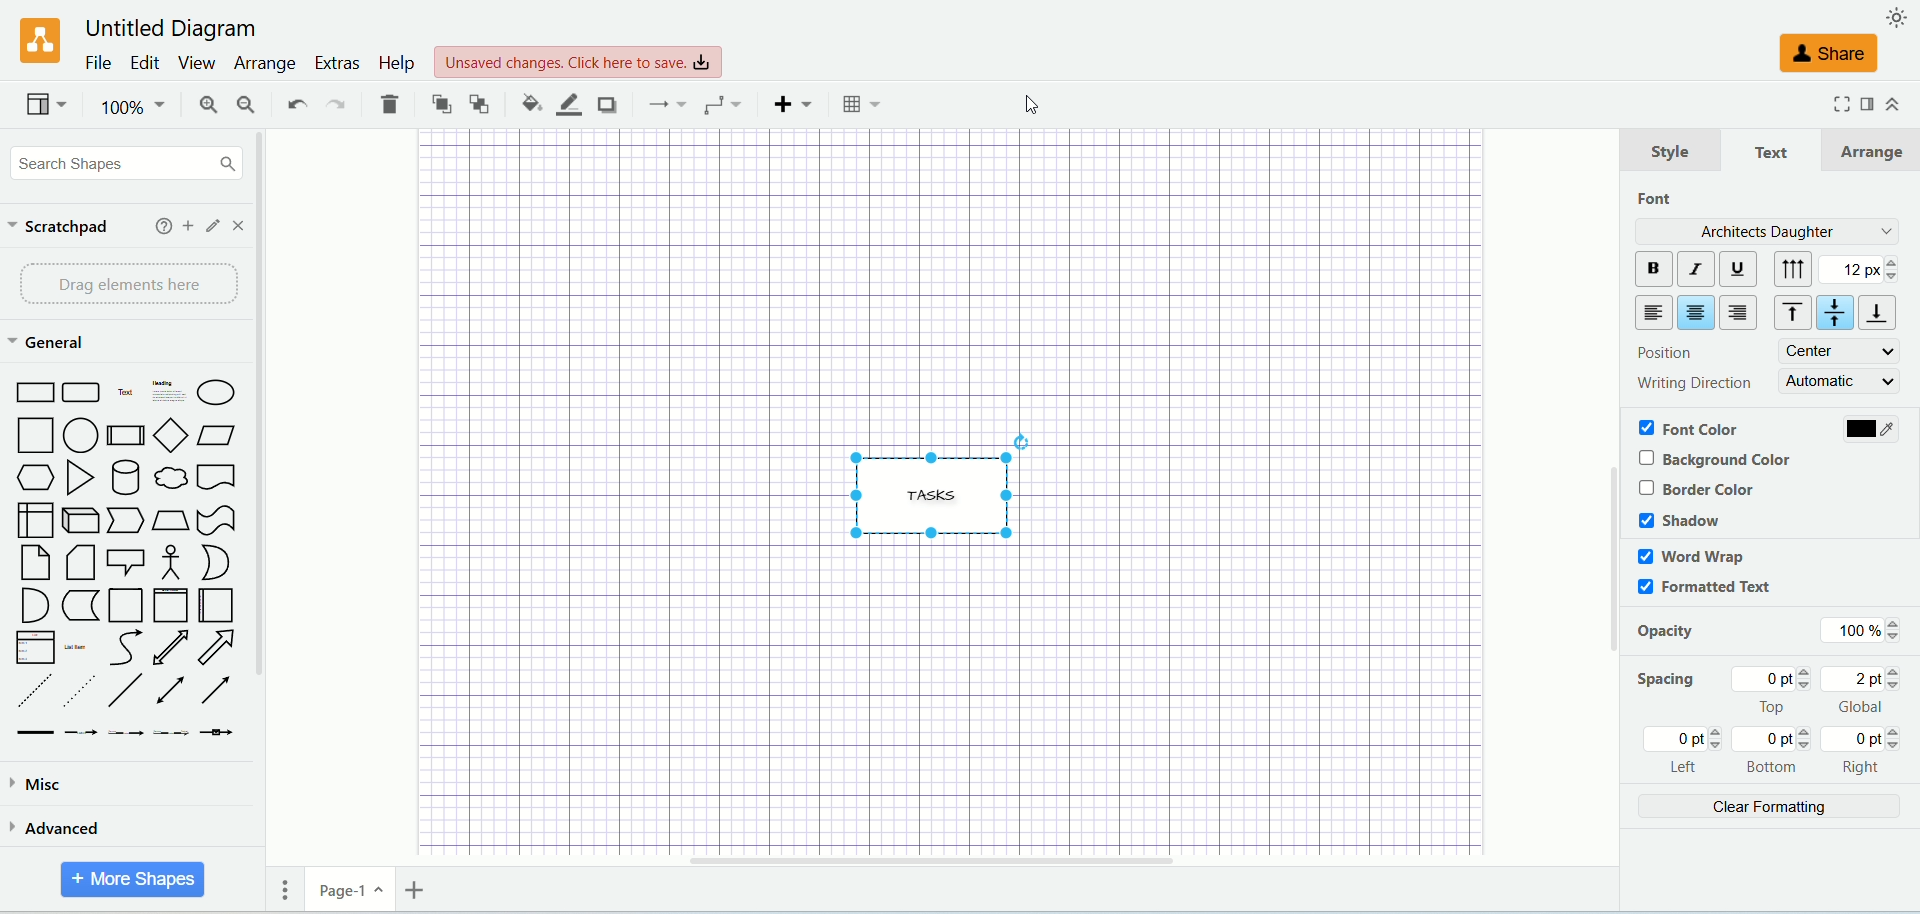 Image resolution: width=1920 pixels, height=914 pixels. What do you see at coordinates (1893, 103) in the screenshot?
I see `collapse/expand` at bounding box center [1893, 103].